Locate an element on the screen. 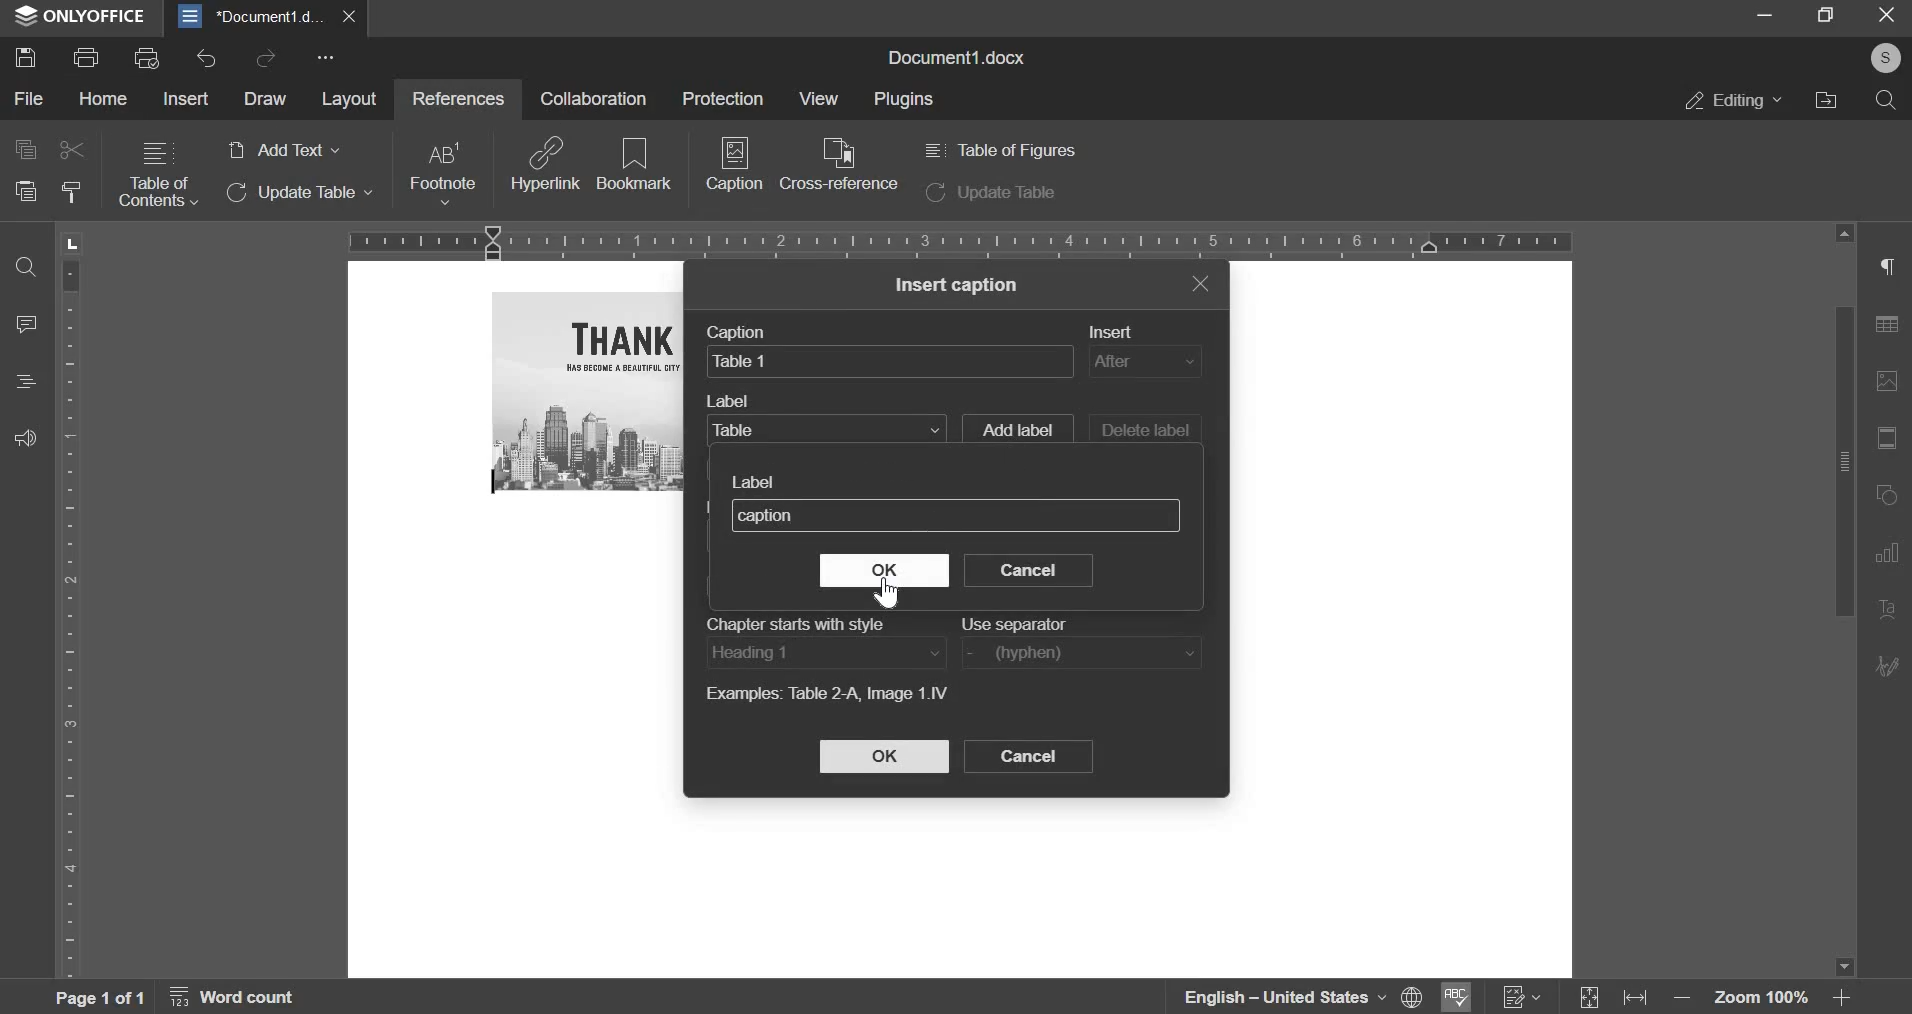  print is located at coordinates (86, 55).